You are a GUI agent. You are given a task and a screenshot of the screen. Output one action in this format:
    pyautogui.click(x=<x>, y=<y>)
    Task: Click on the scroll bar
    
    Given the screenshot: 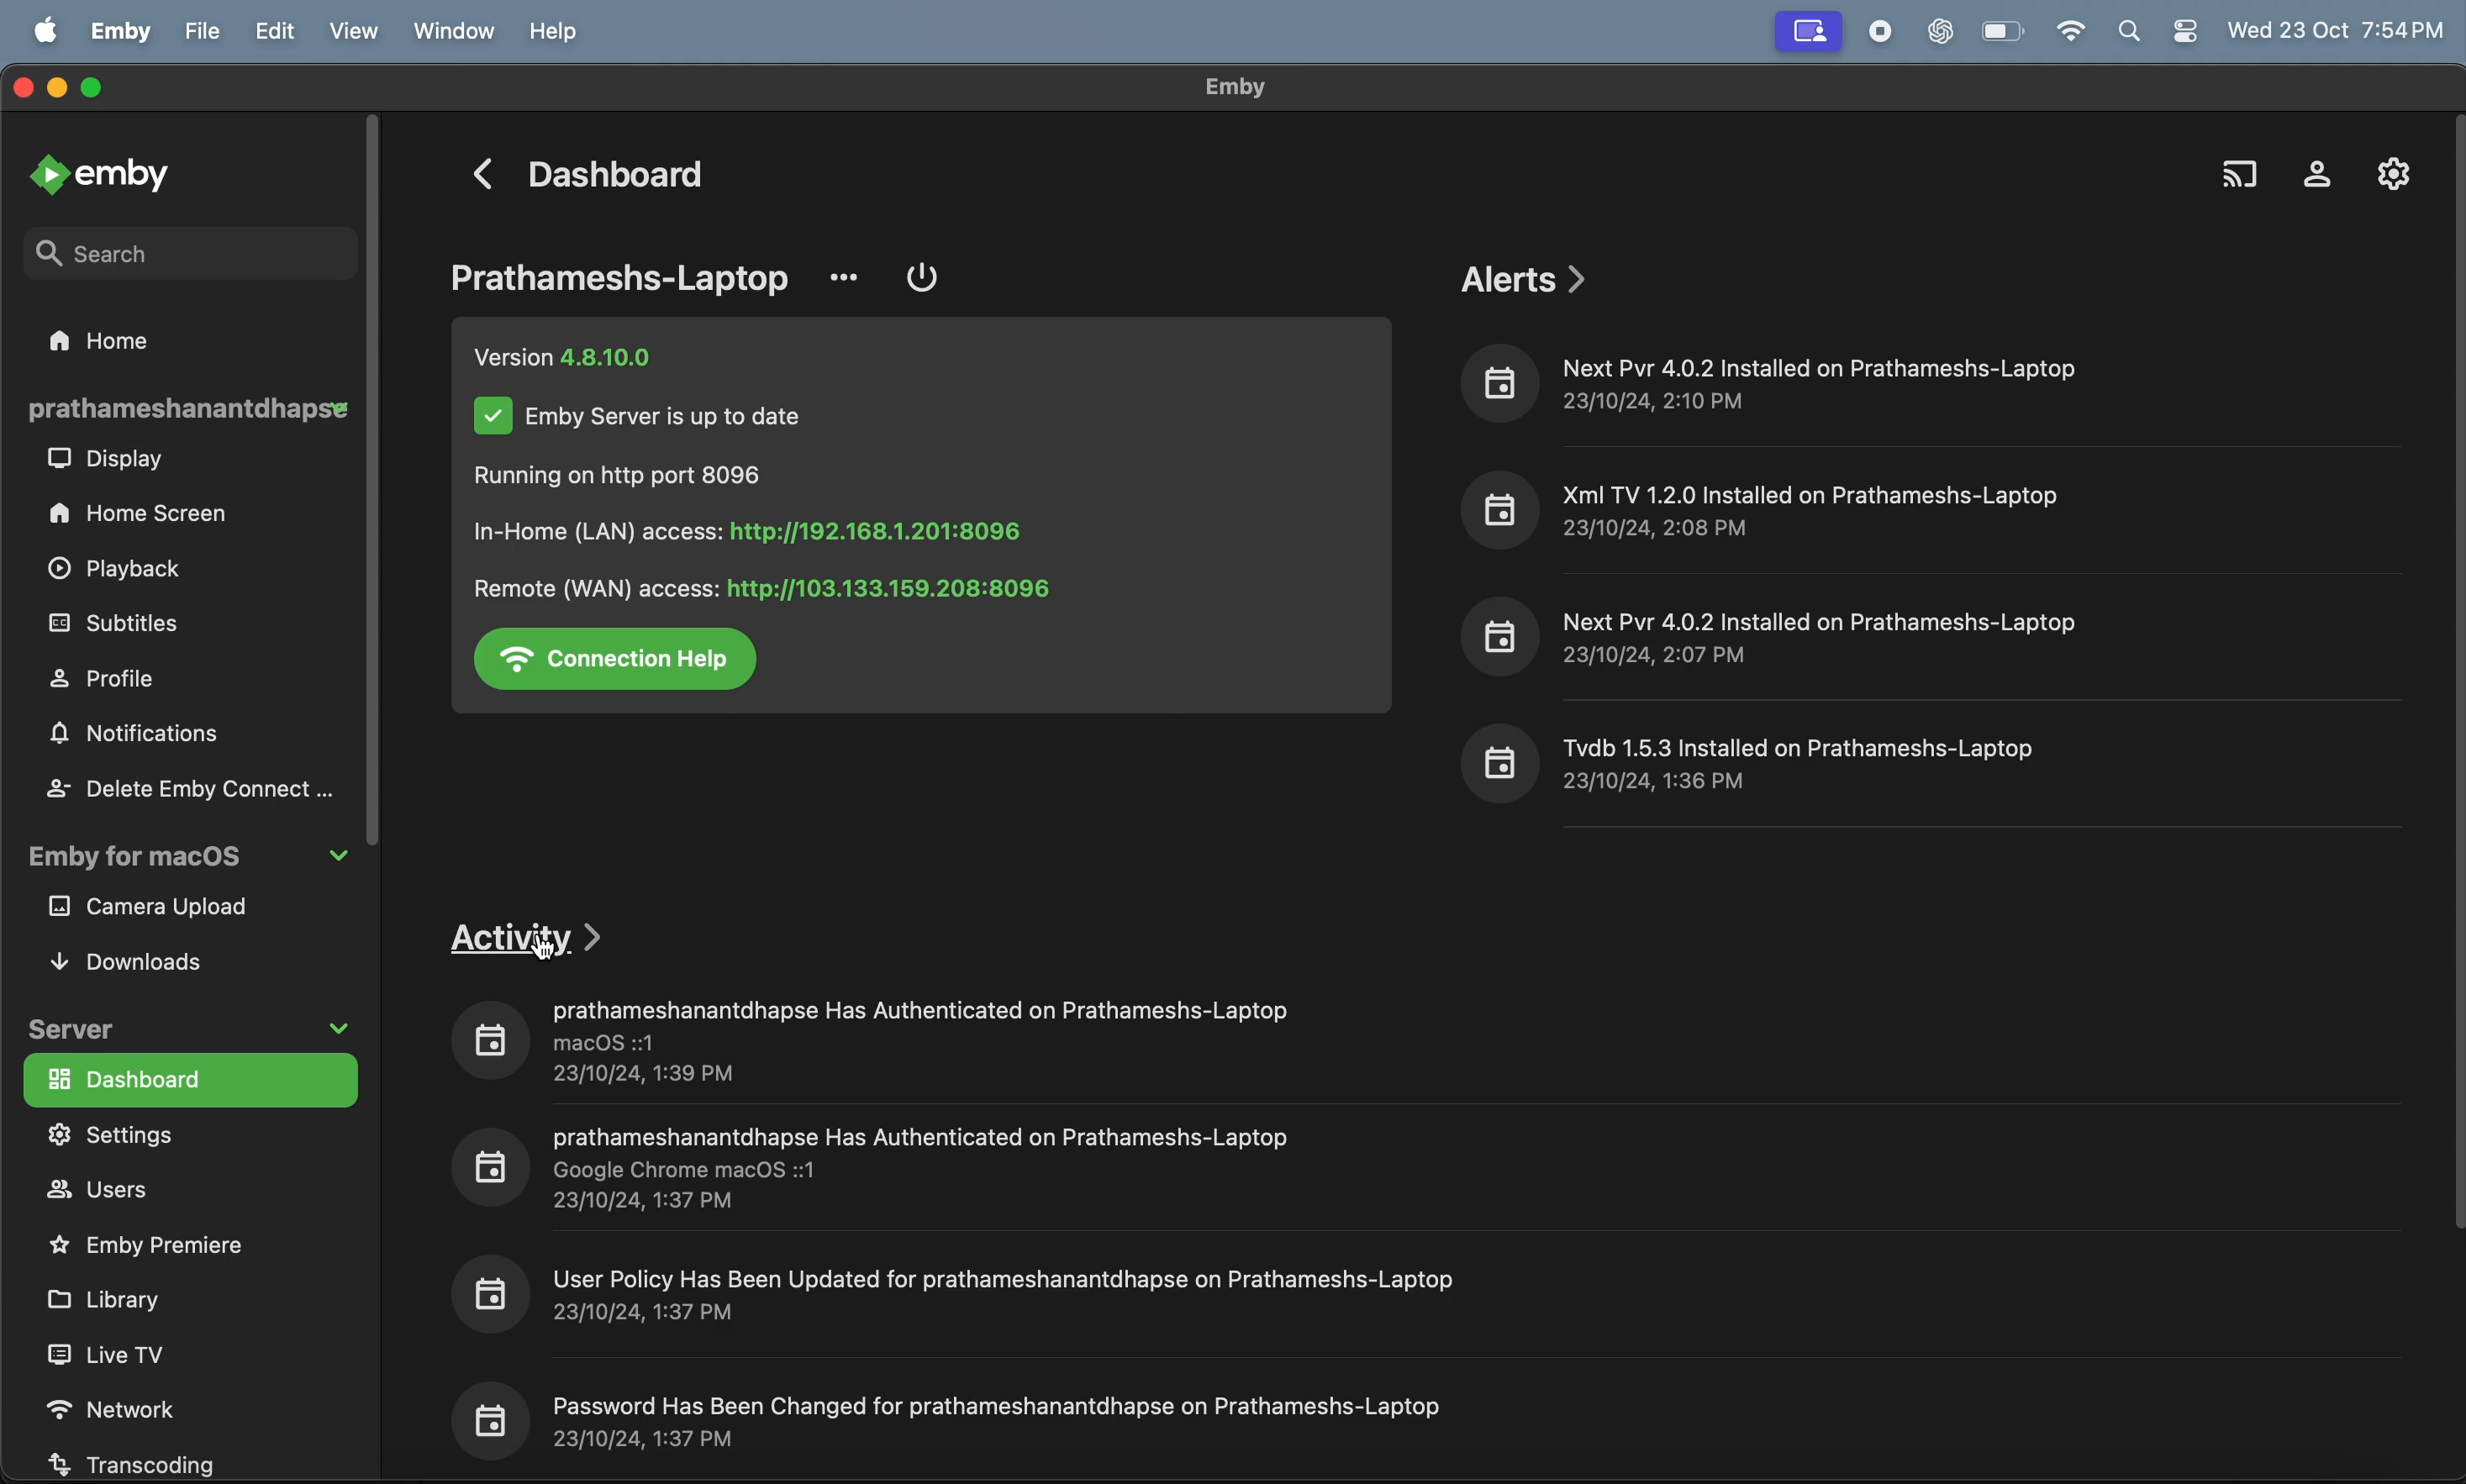 What is the action you would take?
    pyautogui.click(x=382, y=493)
    